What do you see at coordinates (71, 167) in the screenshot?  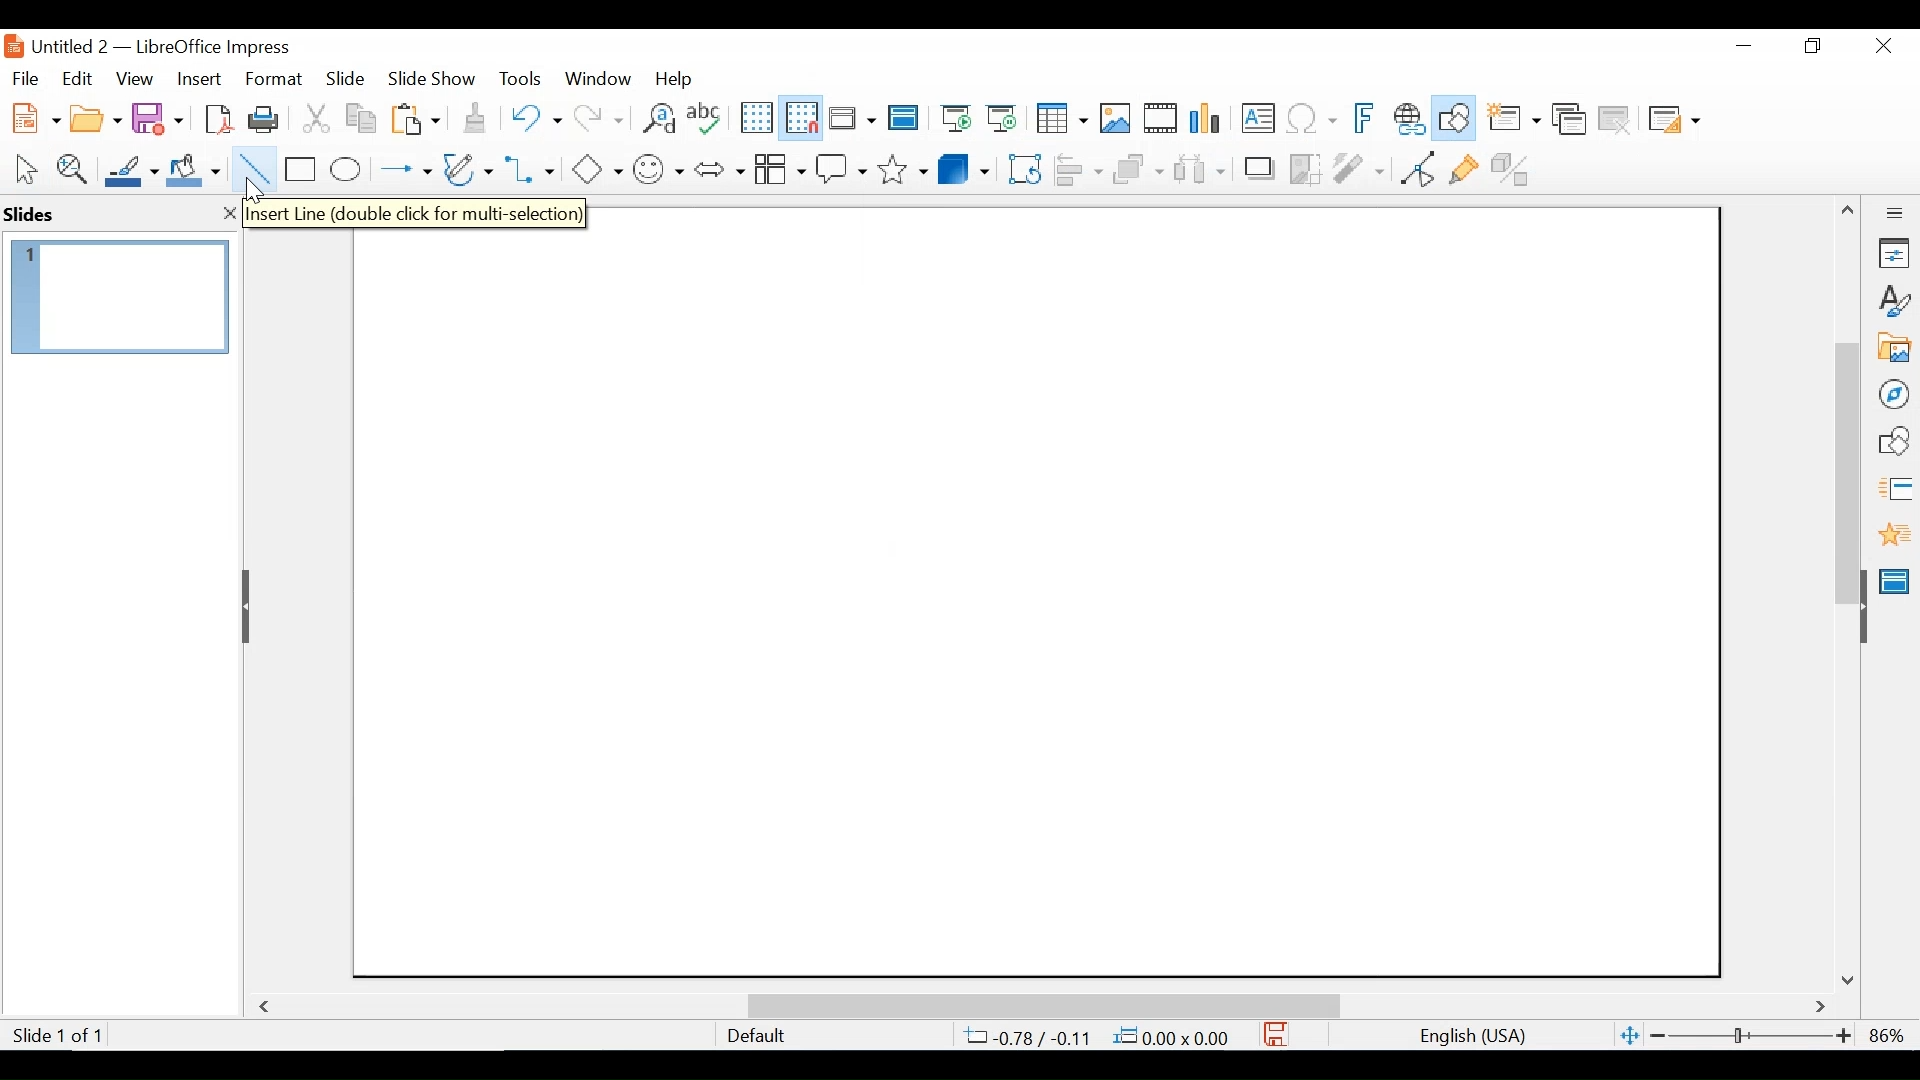 I see `Zoom & Pan` at bounding box center [71, 167].